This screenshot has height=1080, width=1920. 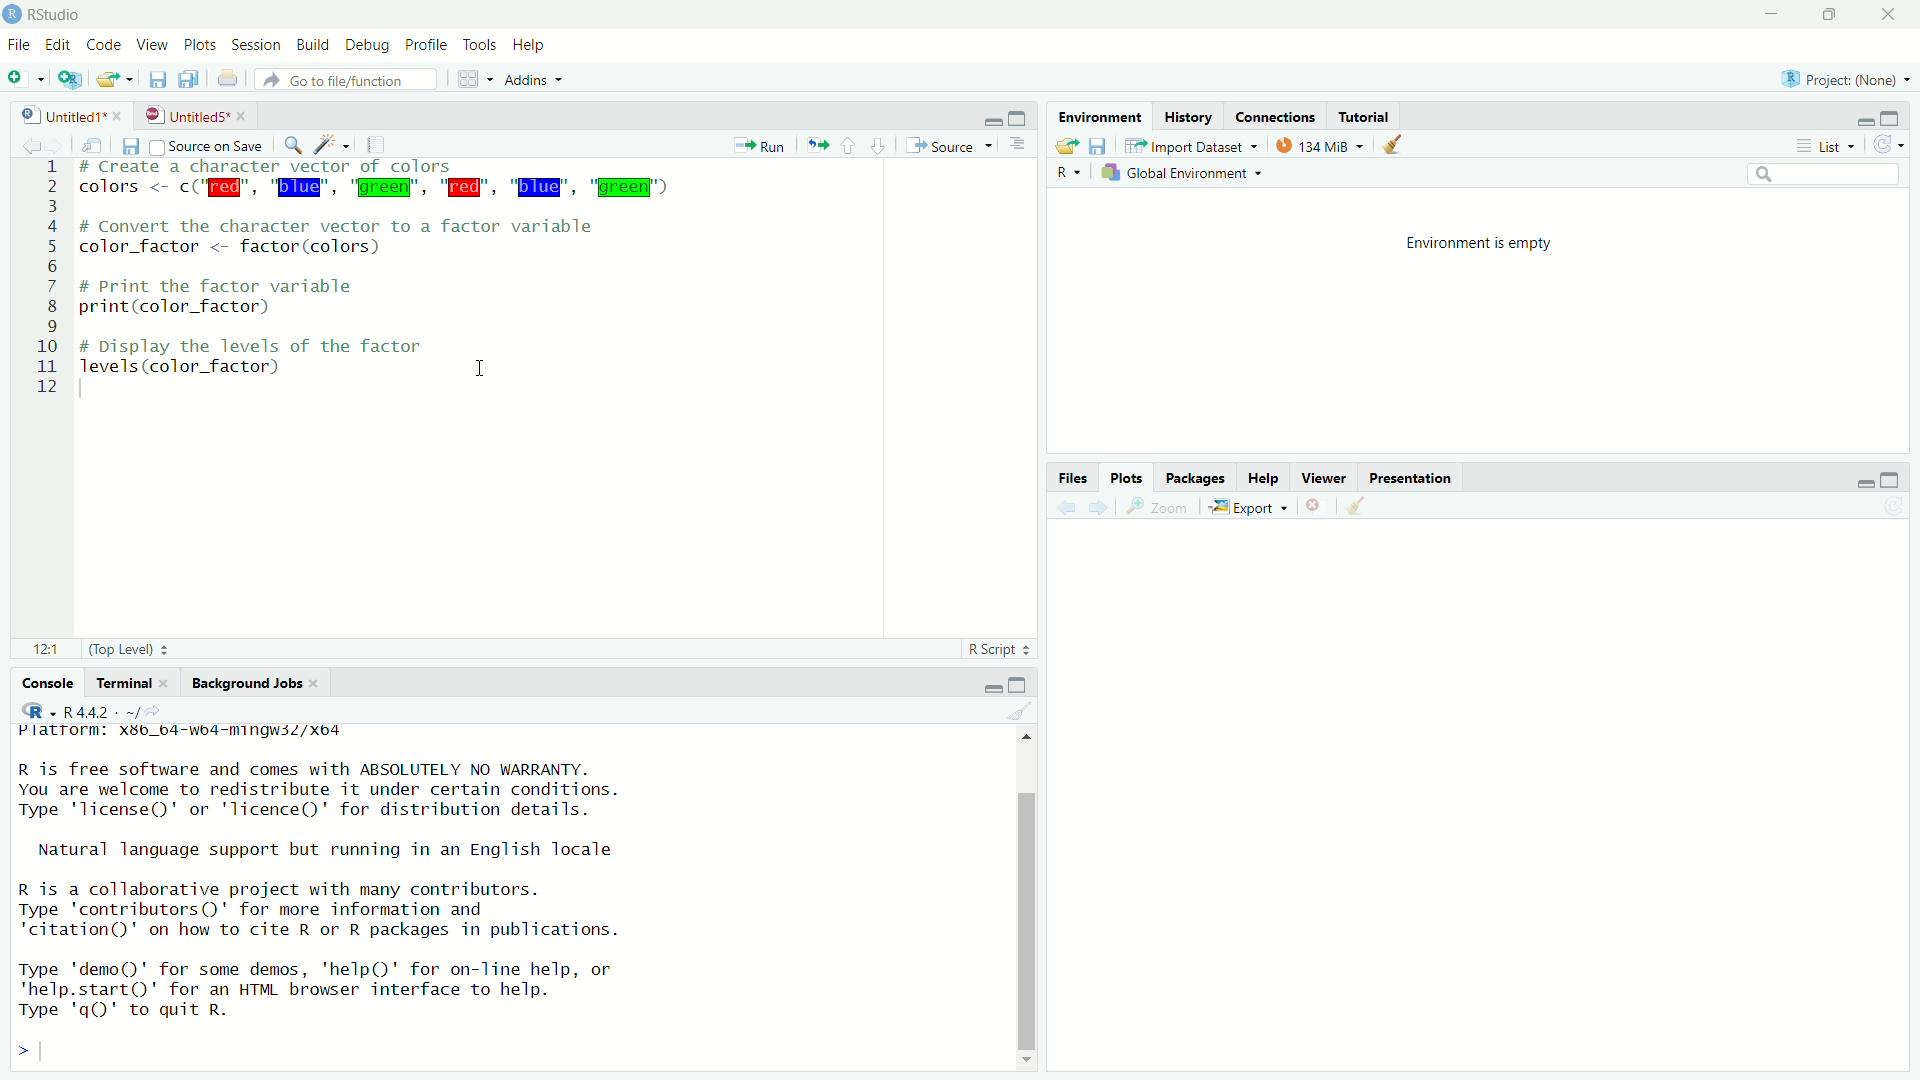 What do you see at coordinates (1263, 479) in the screenshot?
I see `Help` at bounding box center [1263, 479].